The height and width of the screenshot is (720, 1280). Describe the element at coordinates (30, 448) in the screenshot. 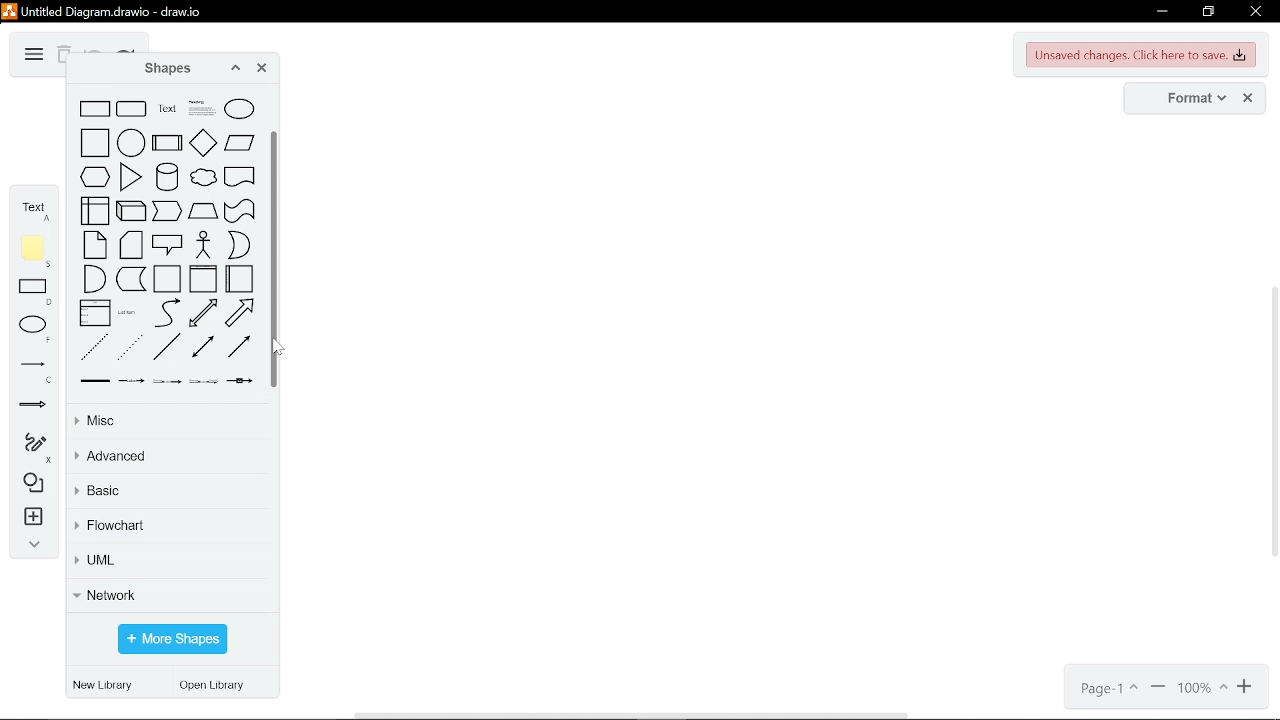

I see `freehand` at that location.